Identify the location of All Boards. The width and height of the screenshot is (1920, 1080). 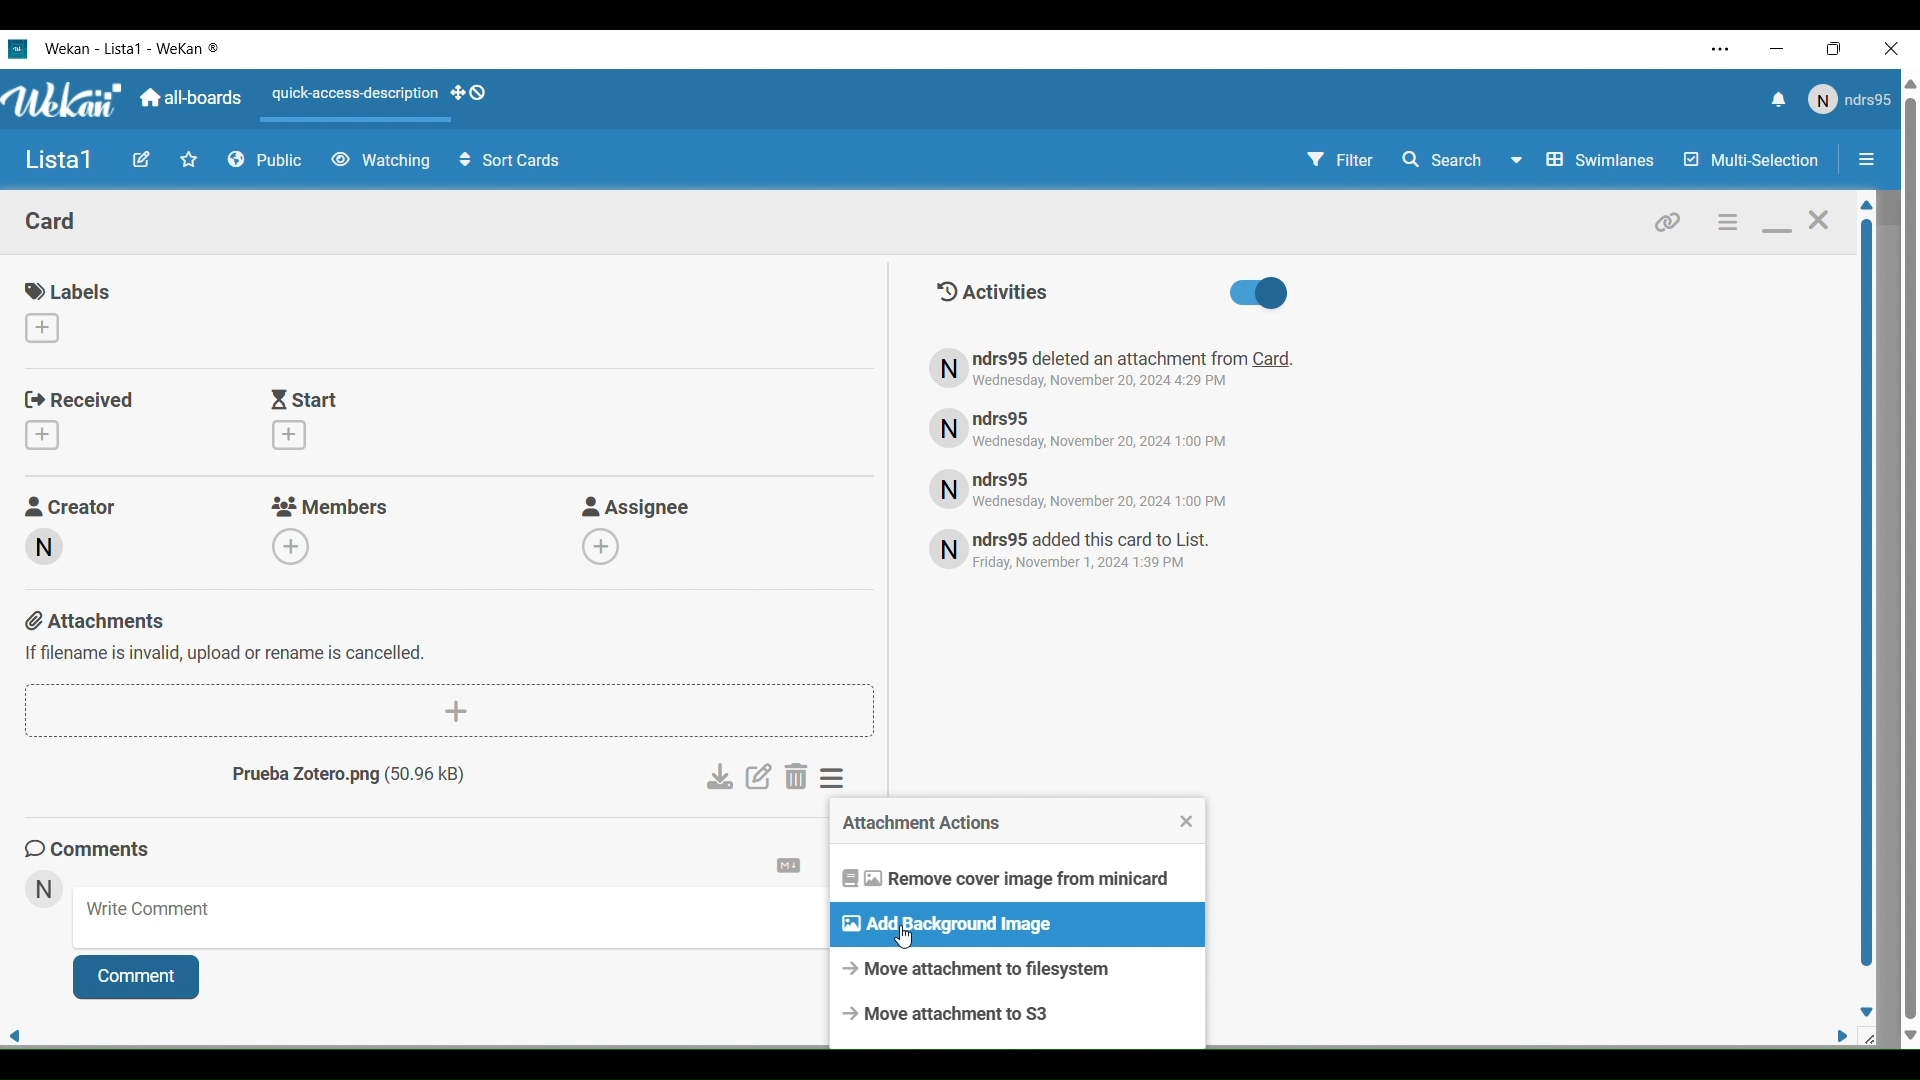
(192, 98).